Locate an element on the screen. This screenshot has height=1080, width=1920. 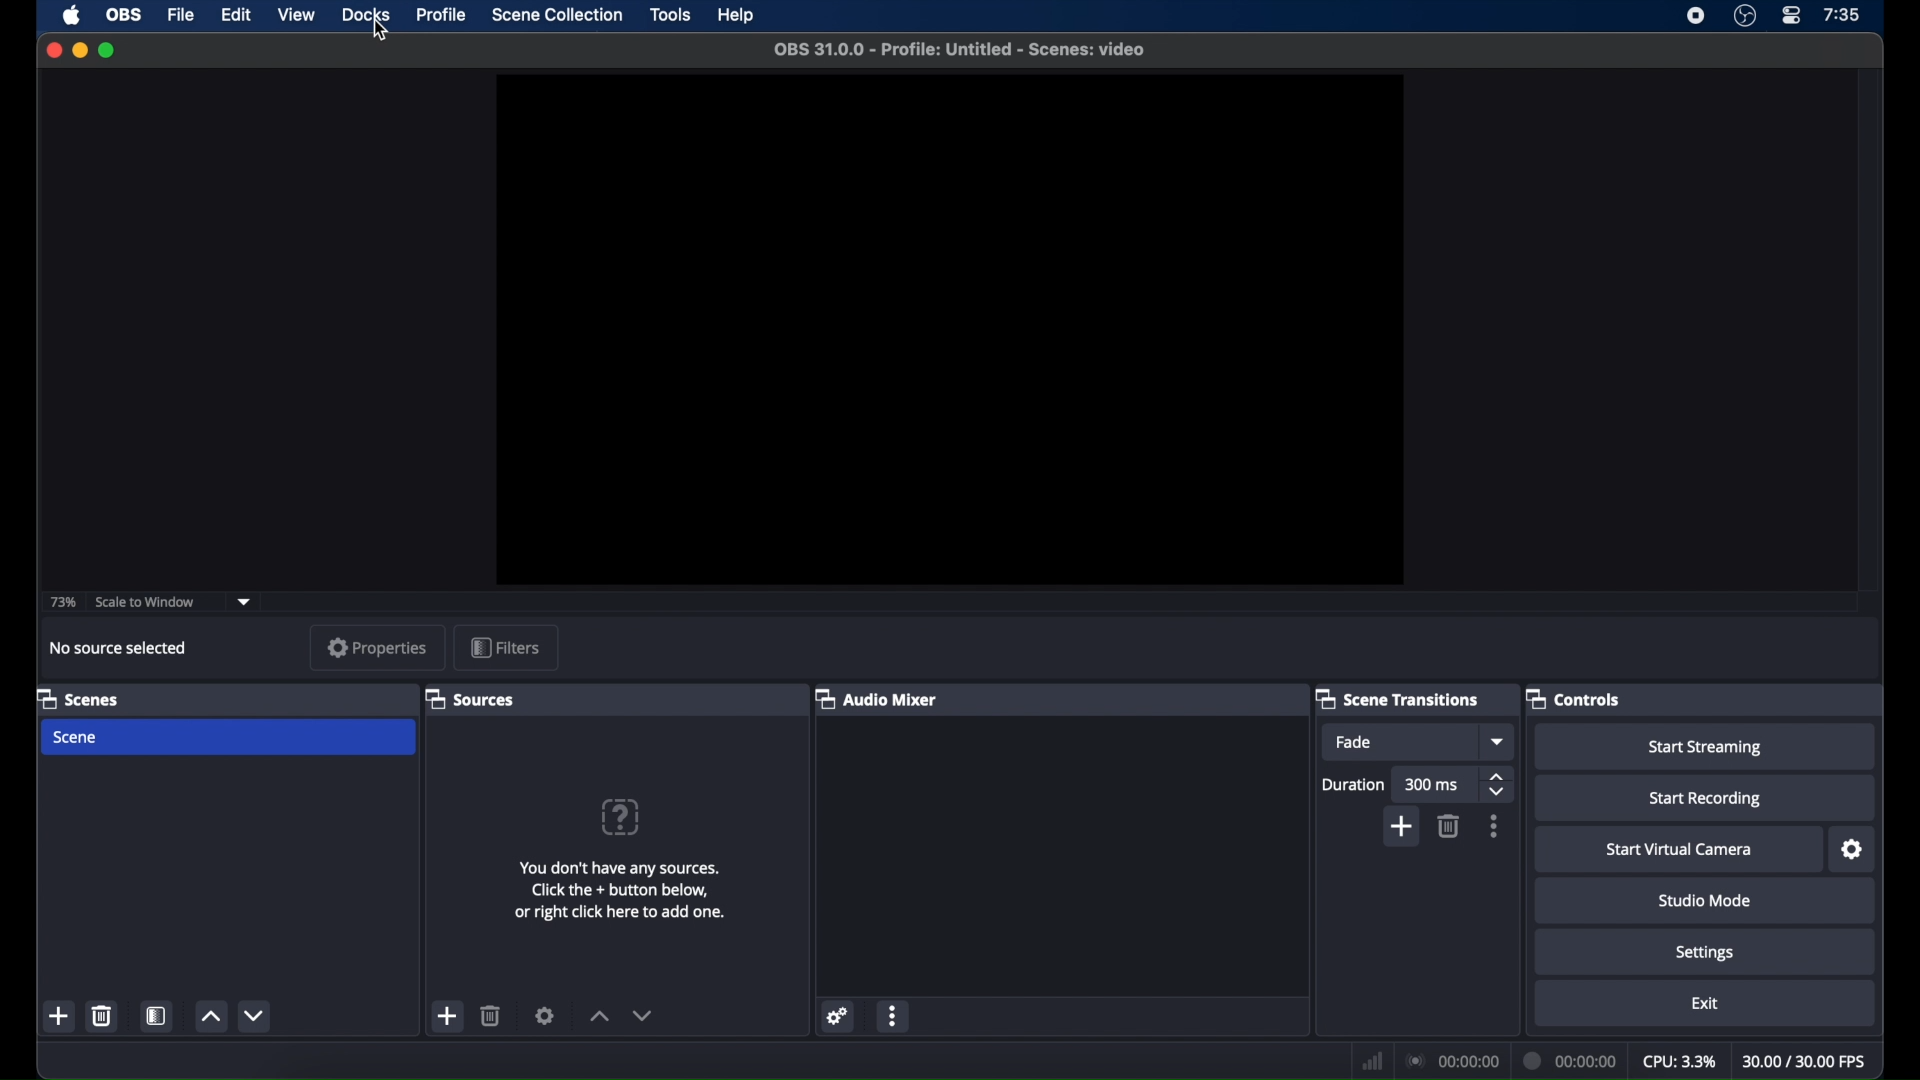
help is located at coordinates (619, 816).